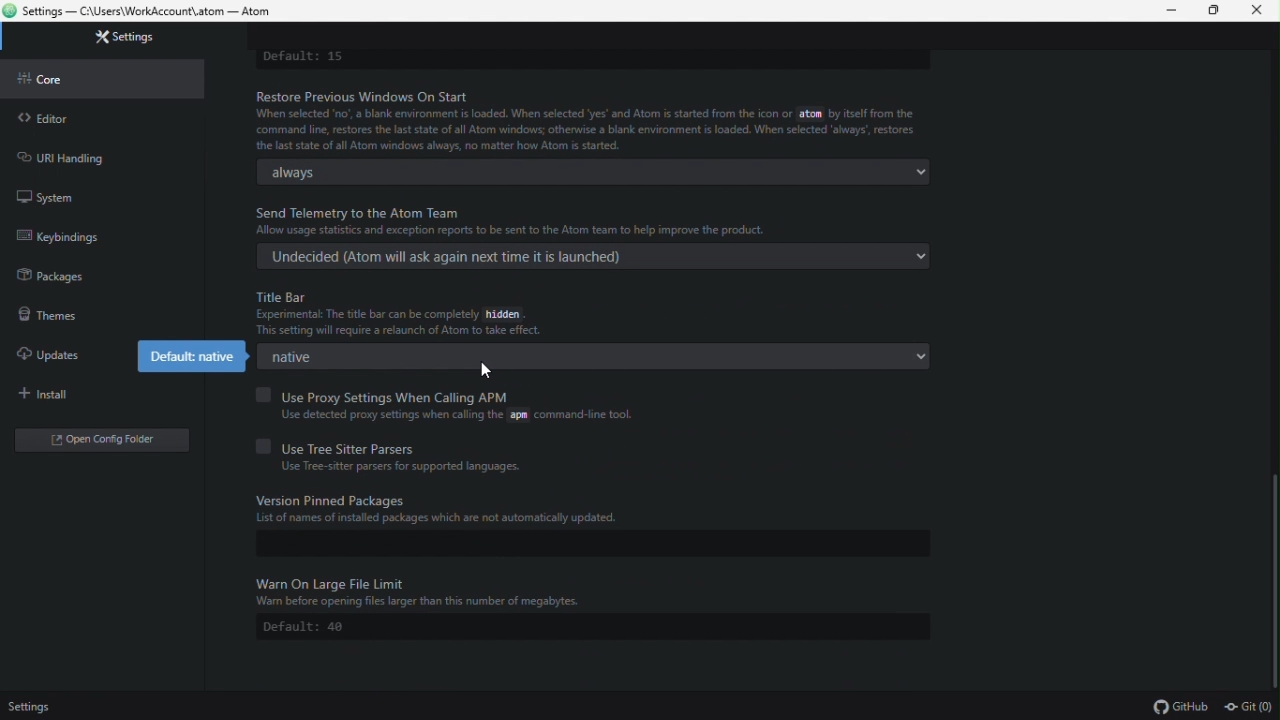  I want to click on Use Tree-sitter parsers for supported languages., so click(402, 466).